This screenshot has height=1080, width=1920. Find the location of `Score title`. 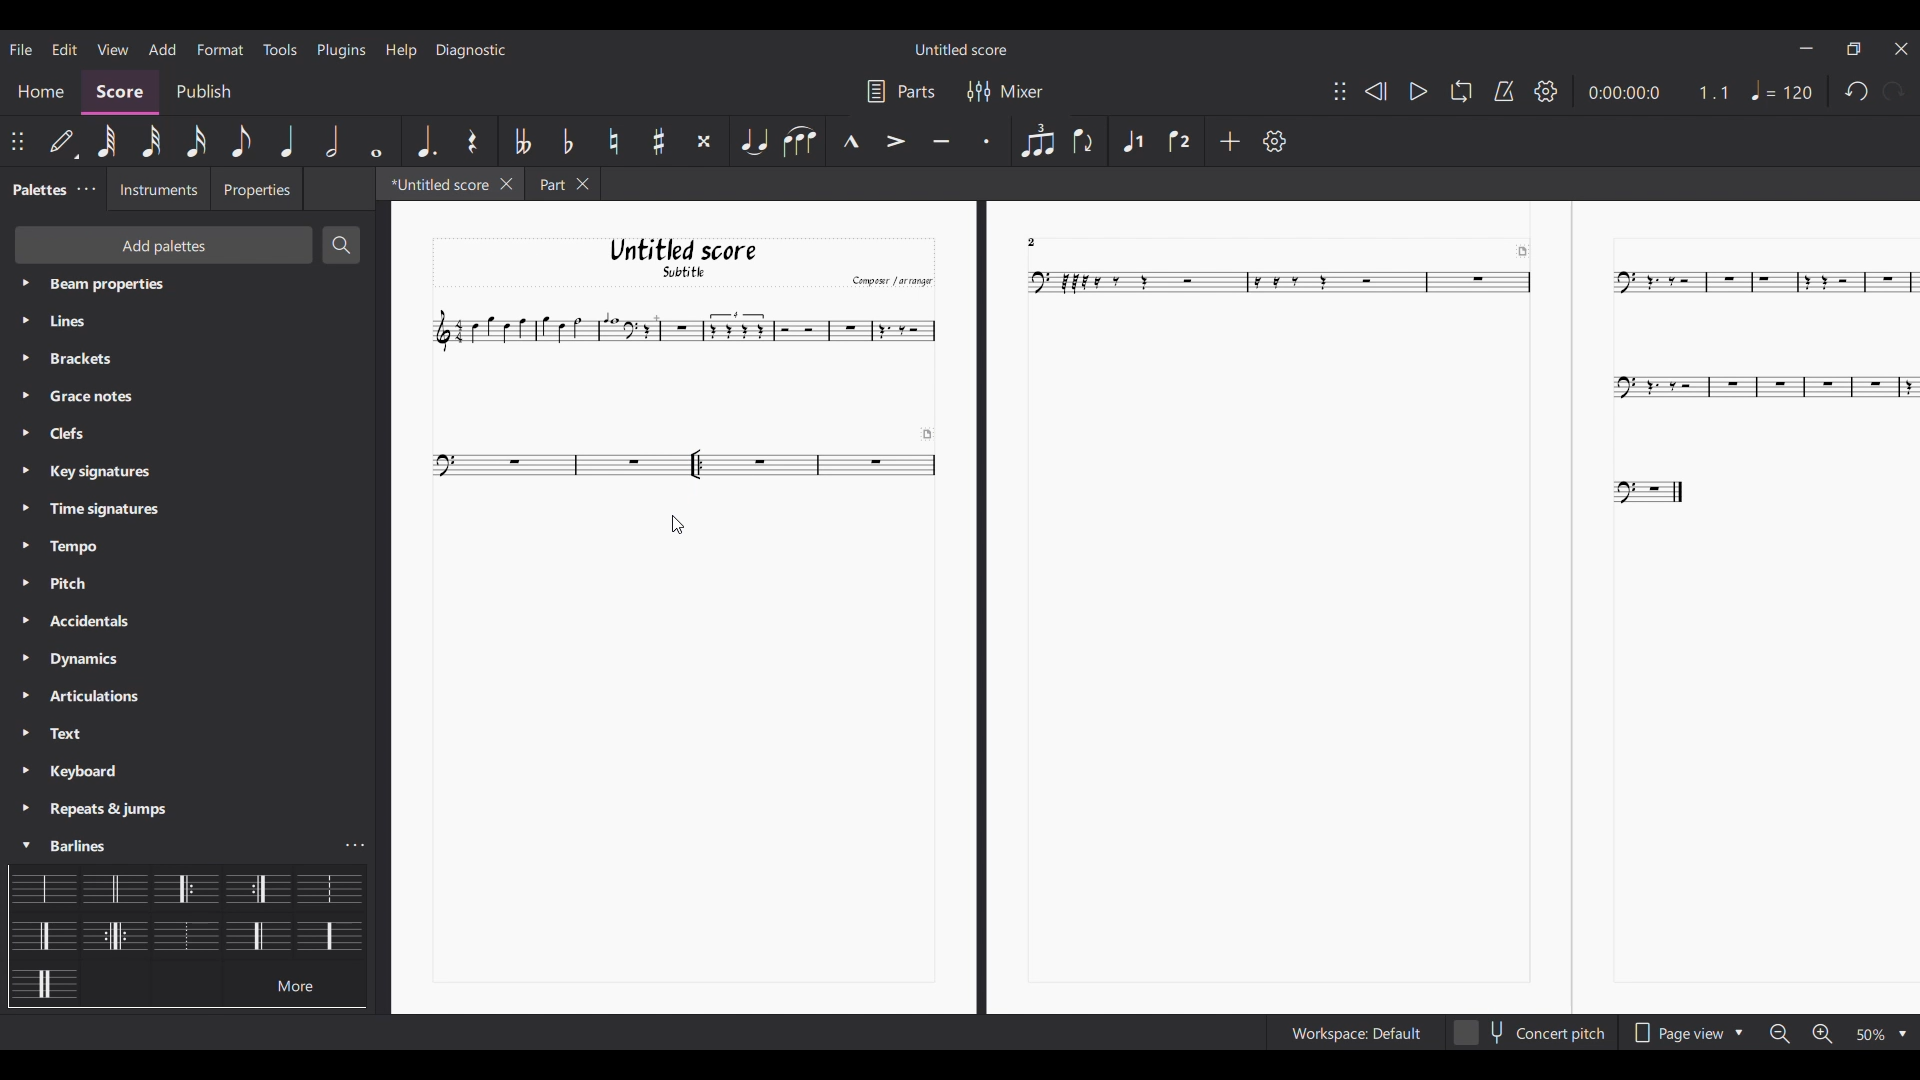

Score title is located at coordinates (960, 48).